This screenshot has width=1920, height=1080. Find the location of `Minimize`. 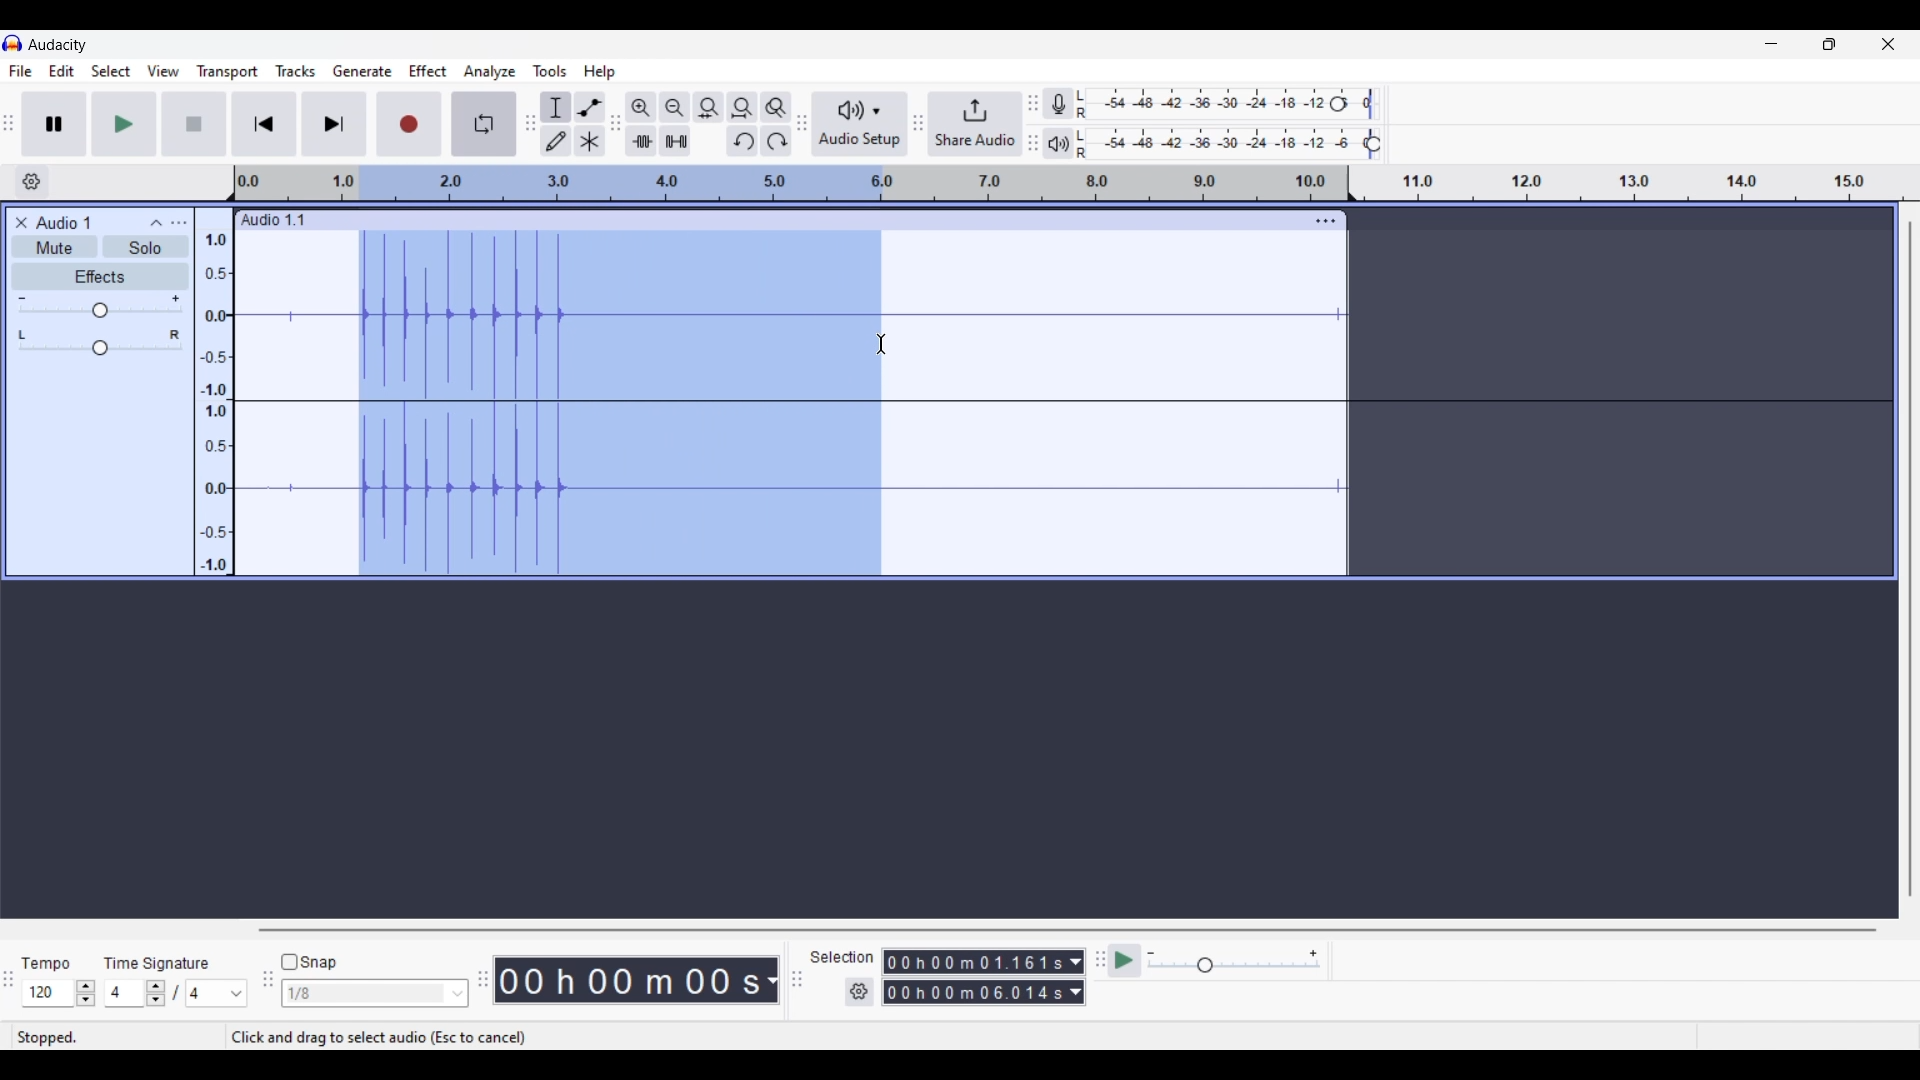

Minimize is located at coordinates (1771, 44).